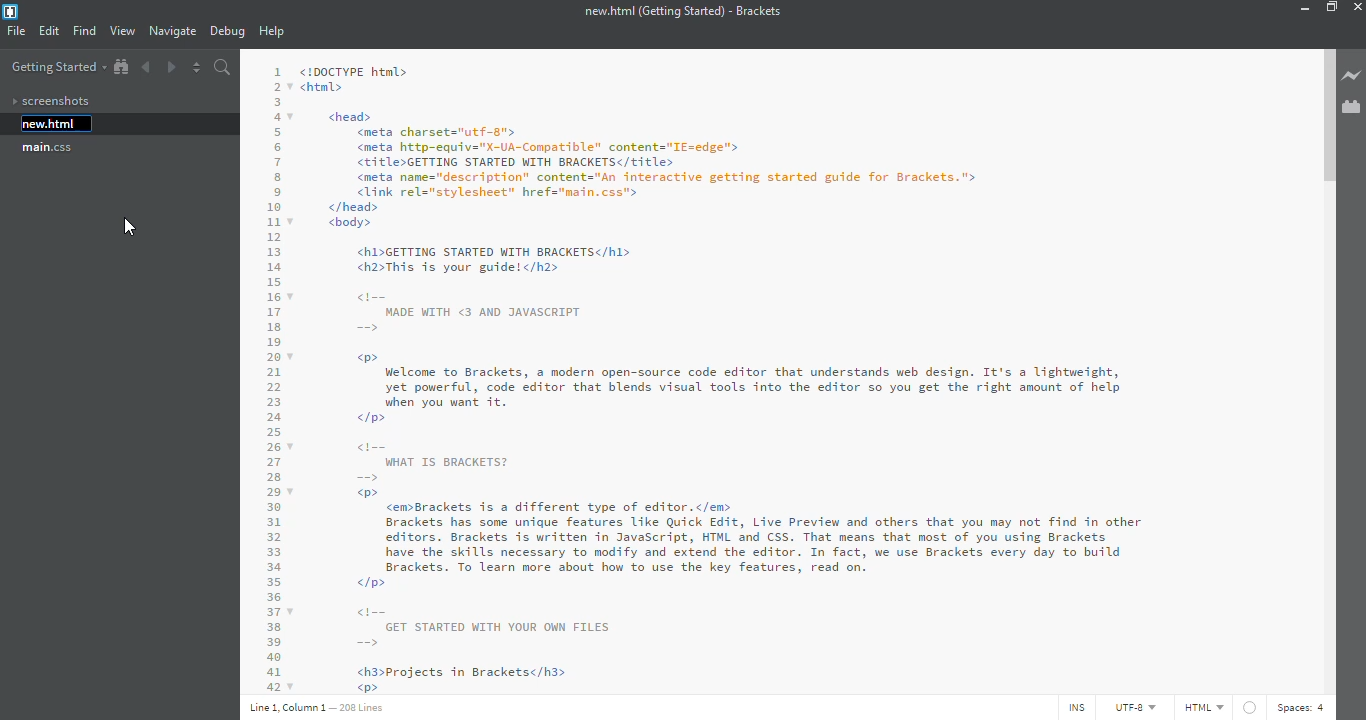 Image resolution: width=1366 pixels, height=720 pixels. Describe the element at coordinates (1362, 5) in the screenshot. I see `close` at that location.